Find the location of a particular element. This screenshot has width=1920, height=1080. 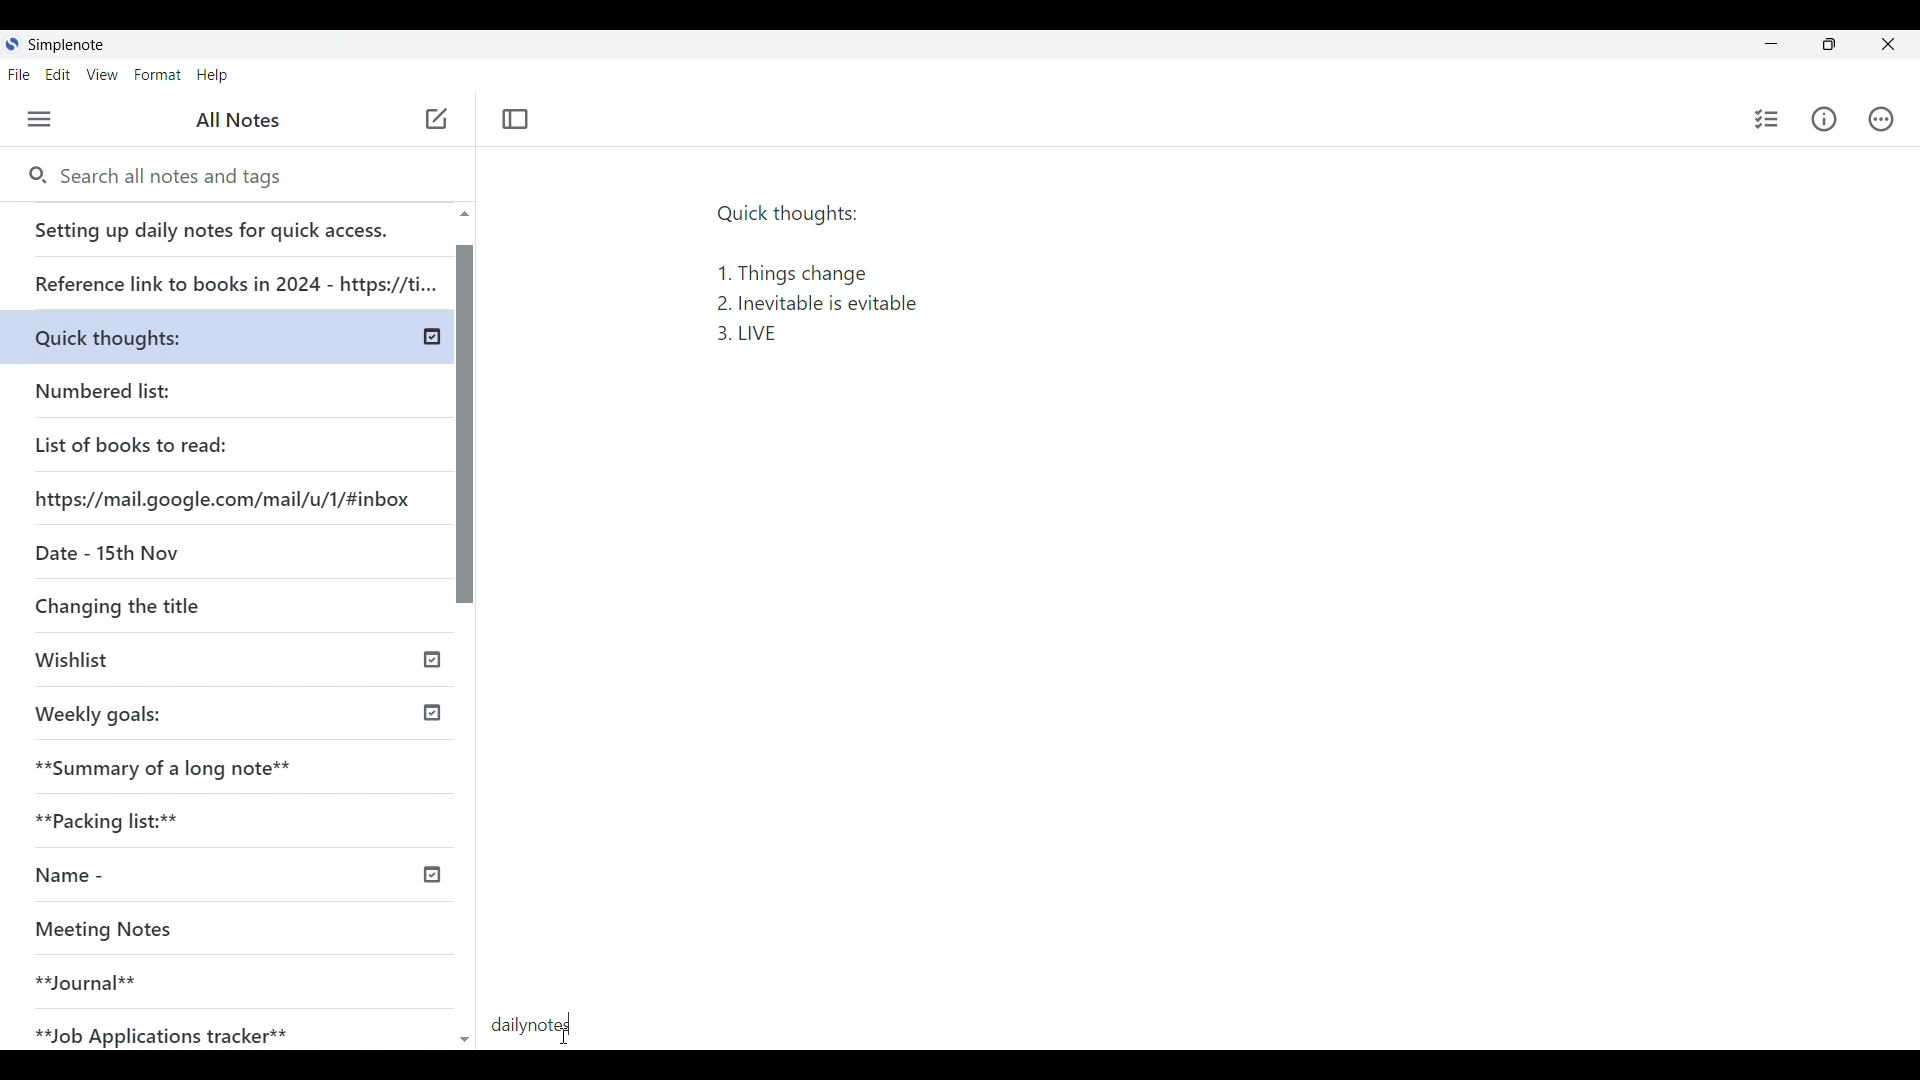

Format menu is located at coordinates (158, 75).